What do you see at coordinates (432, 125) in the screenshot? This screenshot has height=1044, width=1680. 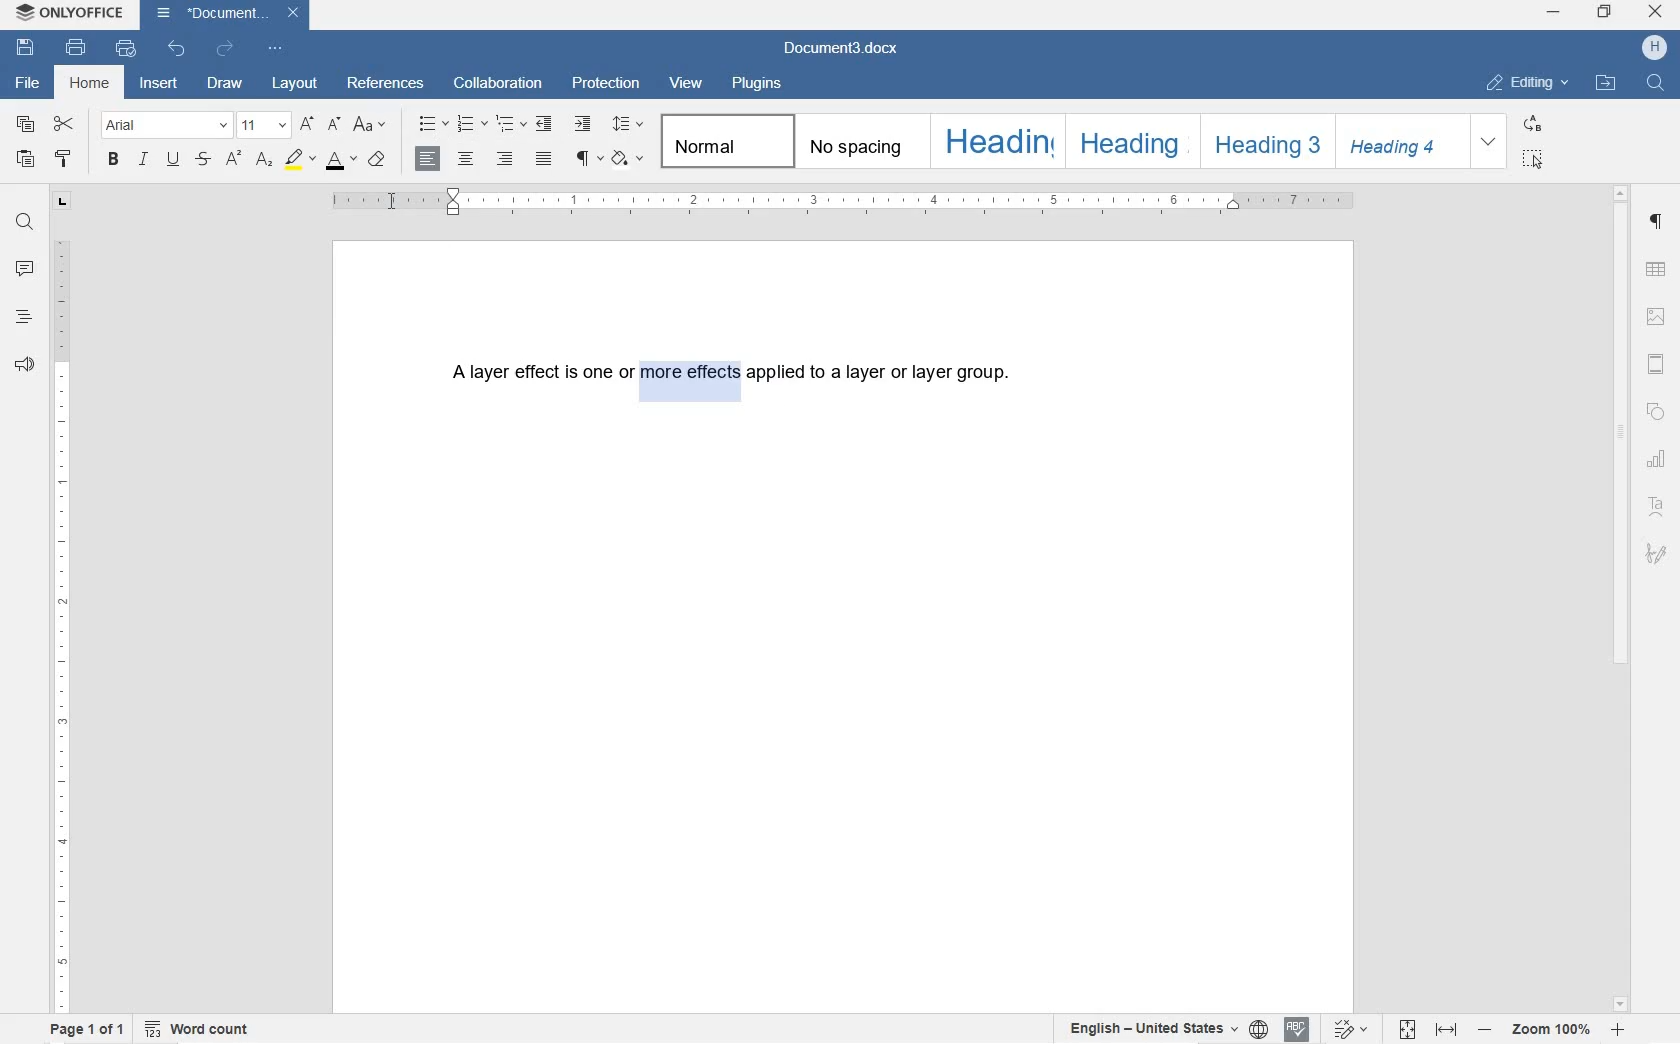 I see `BULLET` at bounding box center [432, 125].